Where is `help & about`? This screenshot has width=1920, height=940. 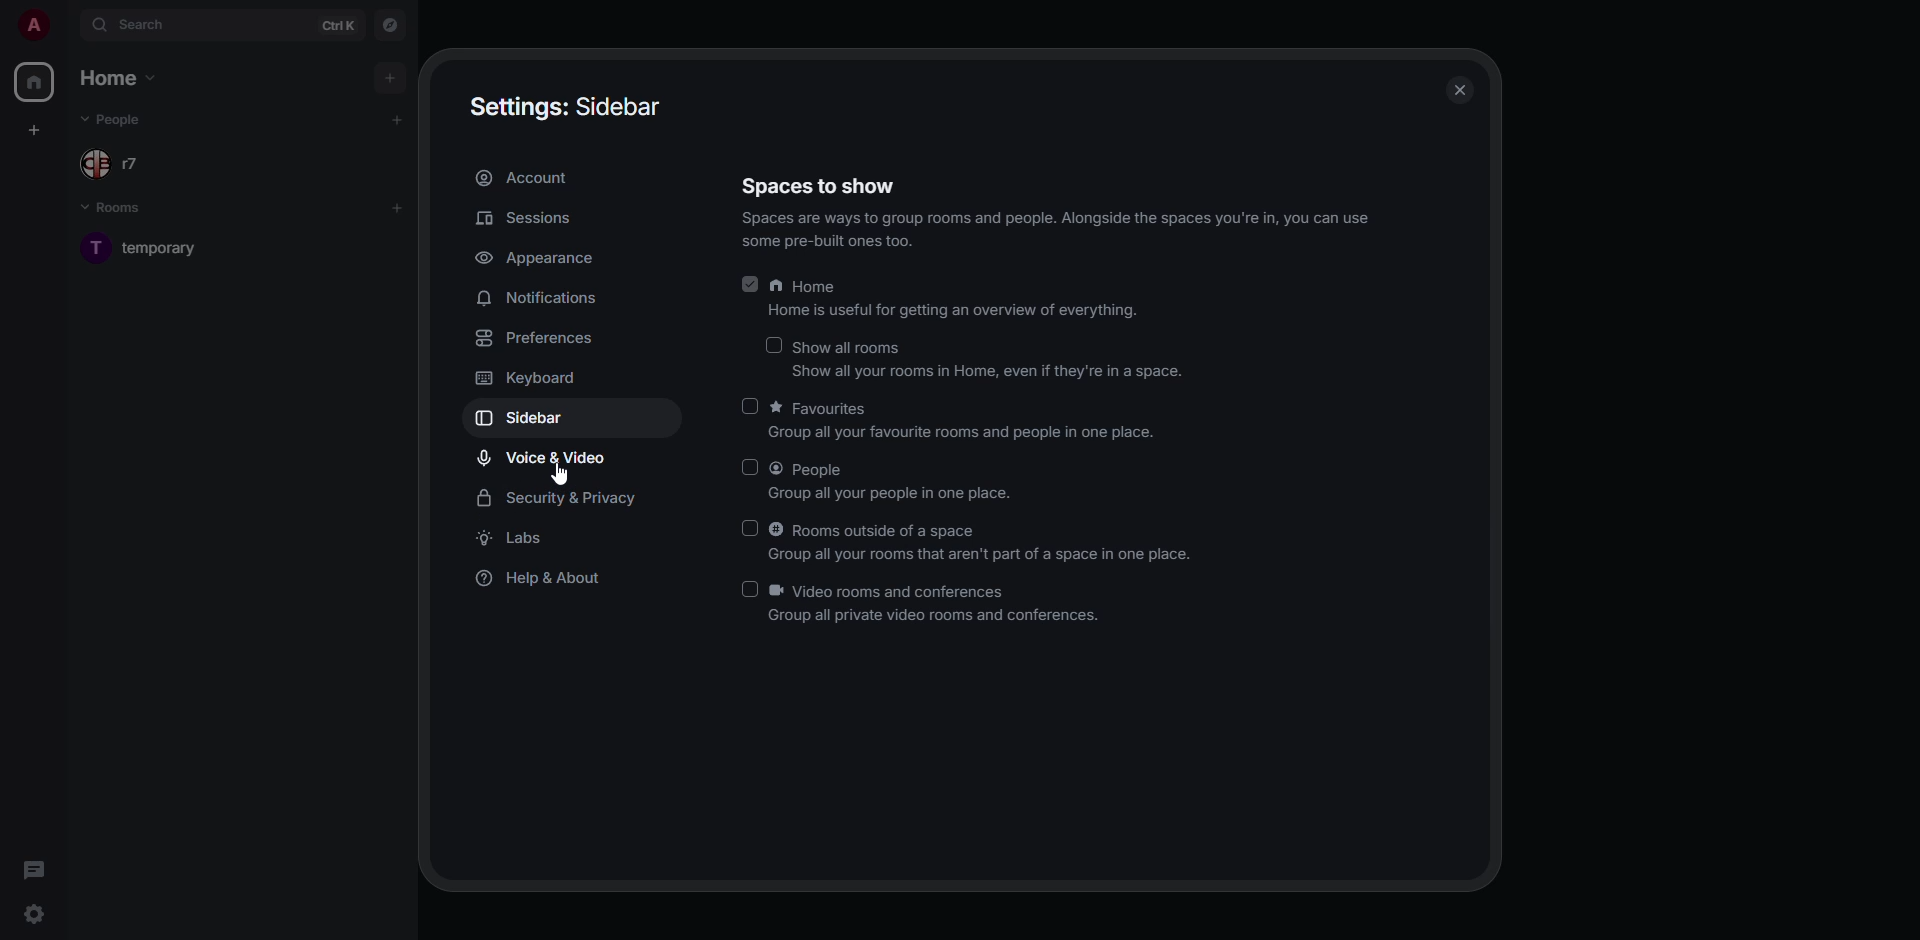
help & about is located at coordinates (541, 579).